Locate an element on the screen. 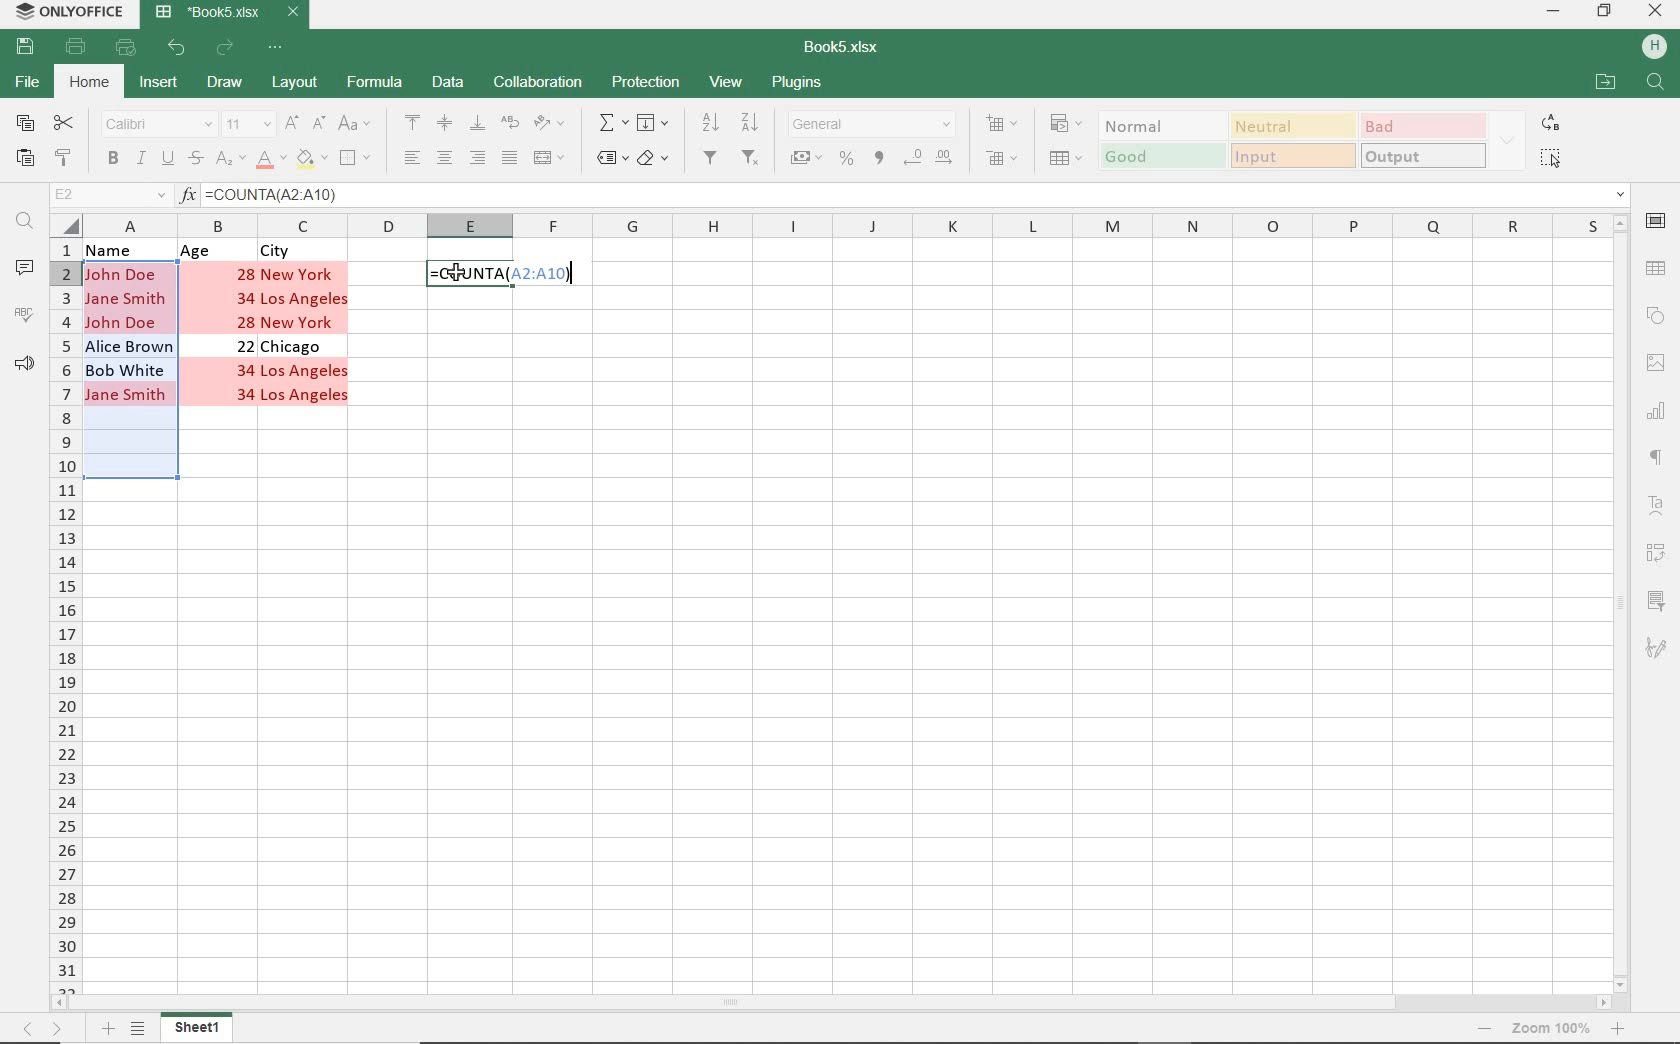 Image resolution: width=1680 pixels, height=1044 pixels. VIEW is located at coordinates (728, 81).